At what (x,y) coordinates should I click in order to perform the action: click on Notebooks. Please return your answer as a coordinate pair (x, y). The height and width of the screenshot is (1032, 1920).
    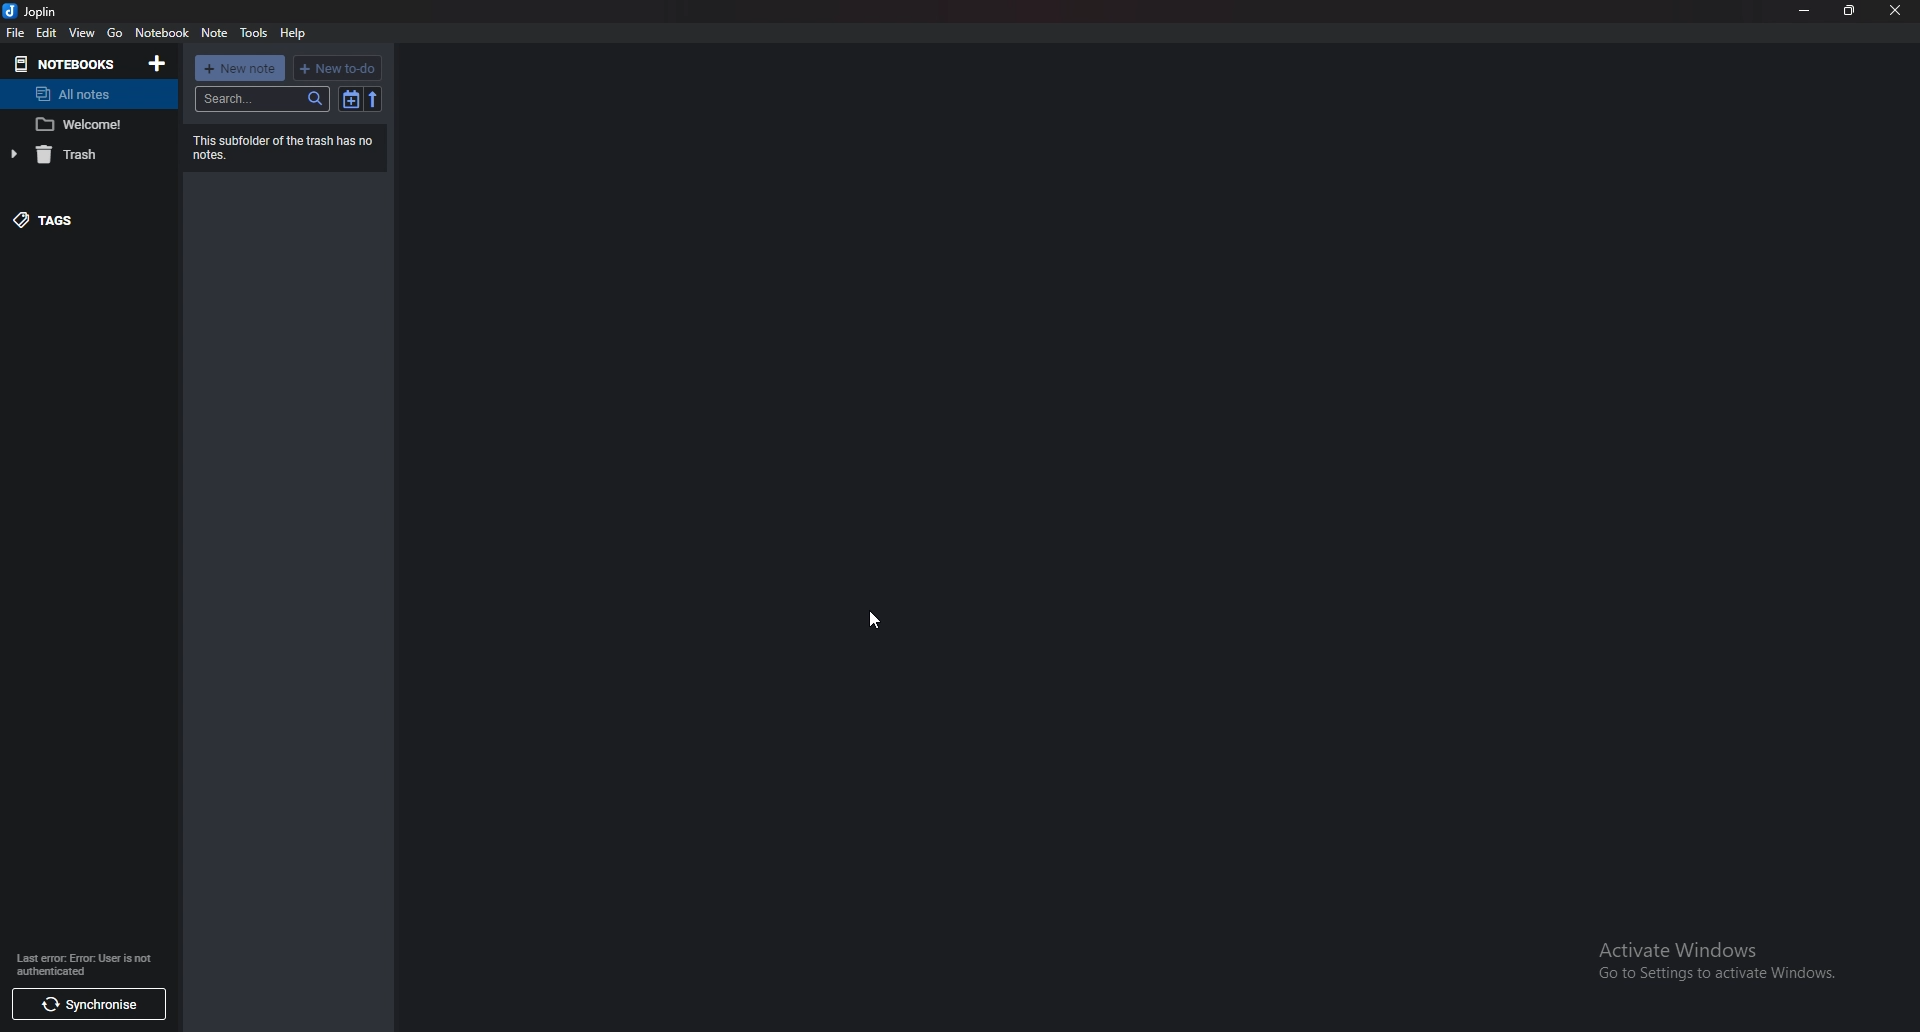
    Looking at the image, I should click on (66, 64).